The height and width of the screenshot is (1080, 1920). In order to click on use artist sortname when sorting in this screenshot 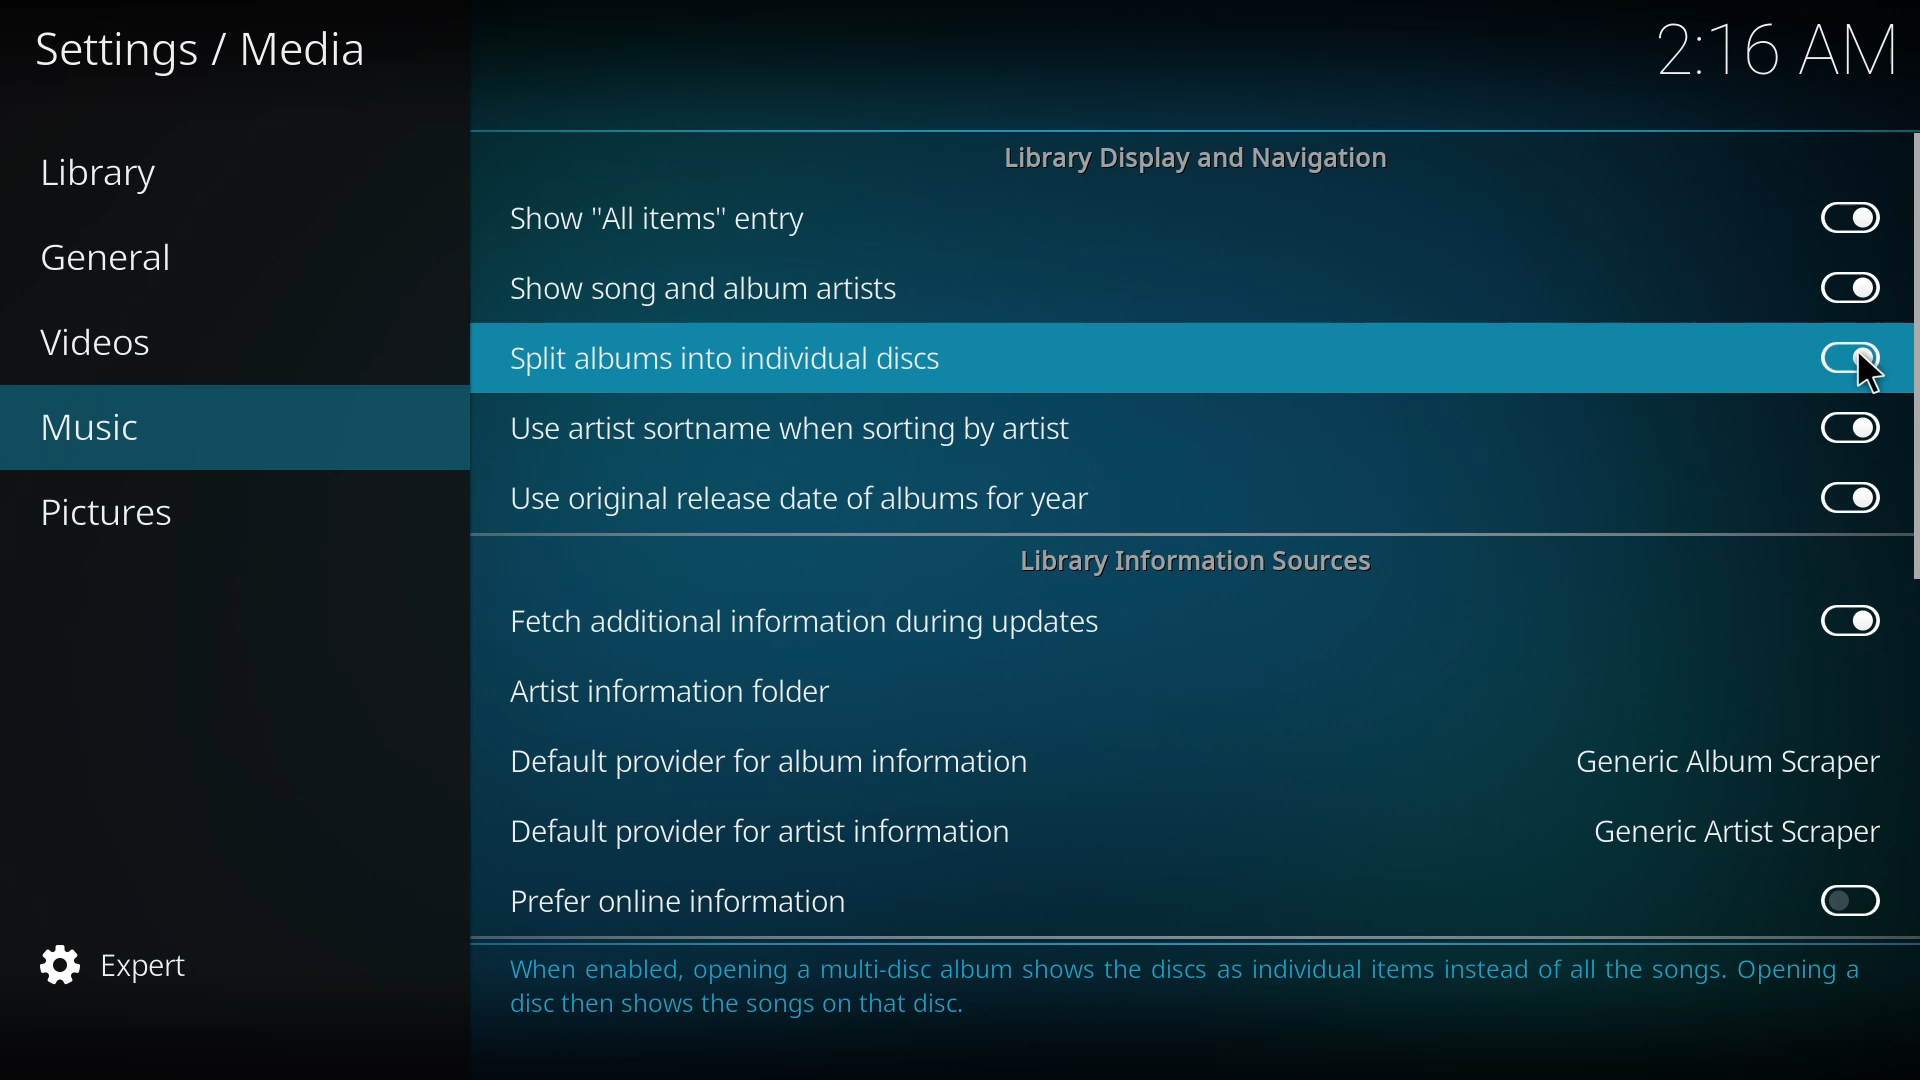, I will do `click(798, 428)`.